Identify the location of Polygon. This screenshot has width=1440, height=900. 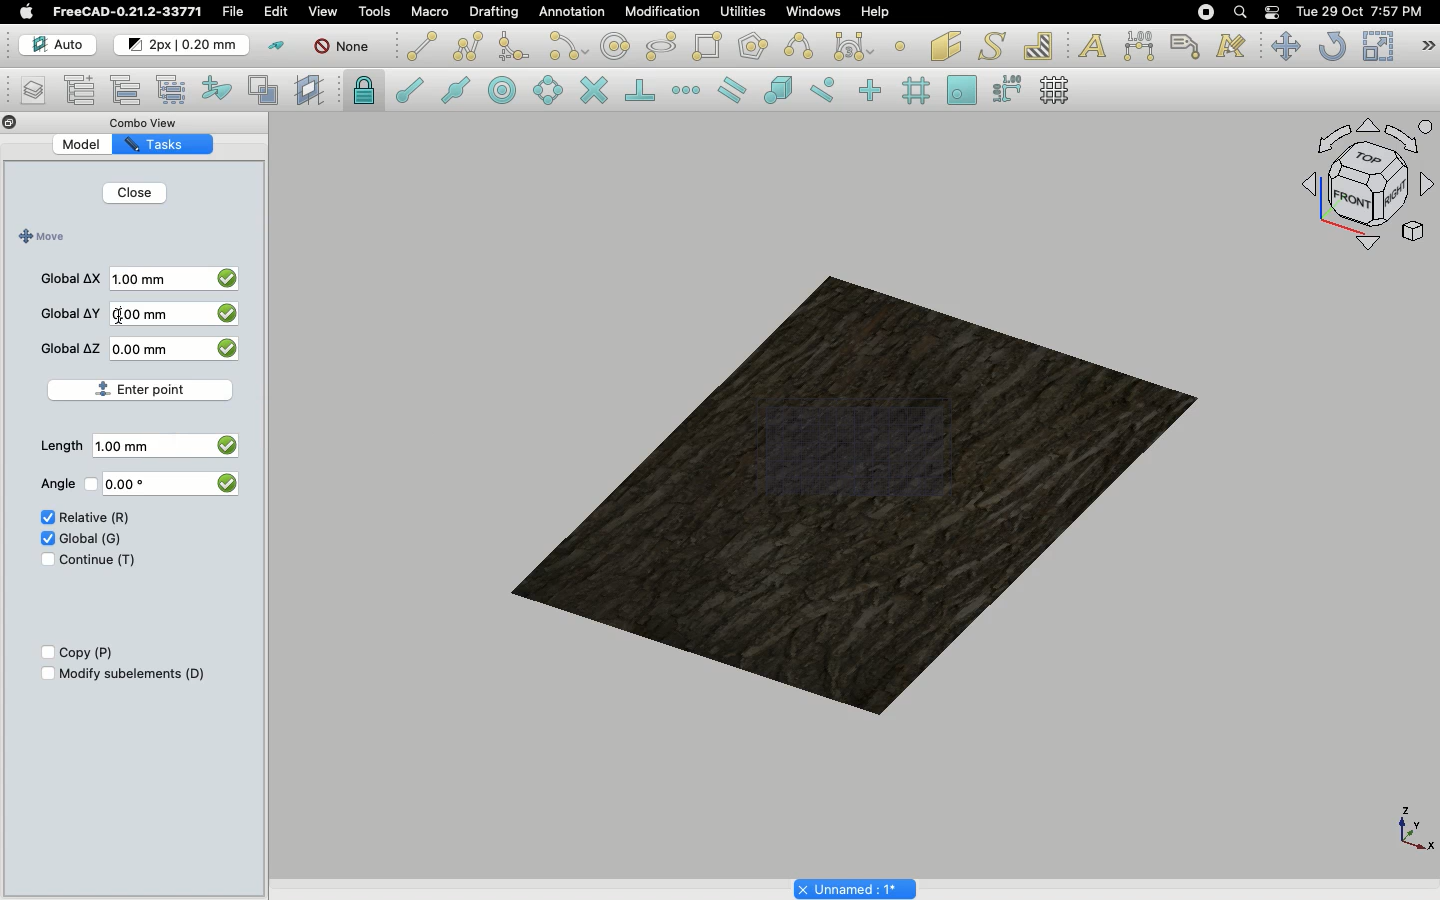
(755, 49).